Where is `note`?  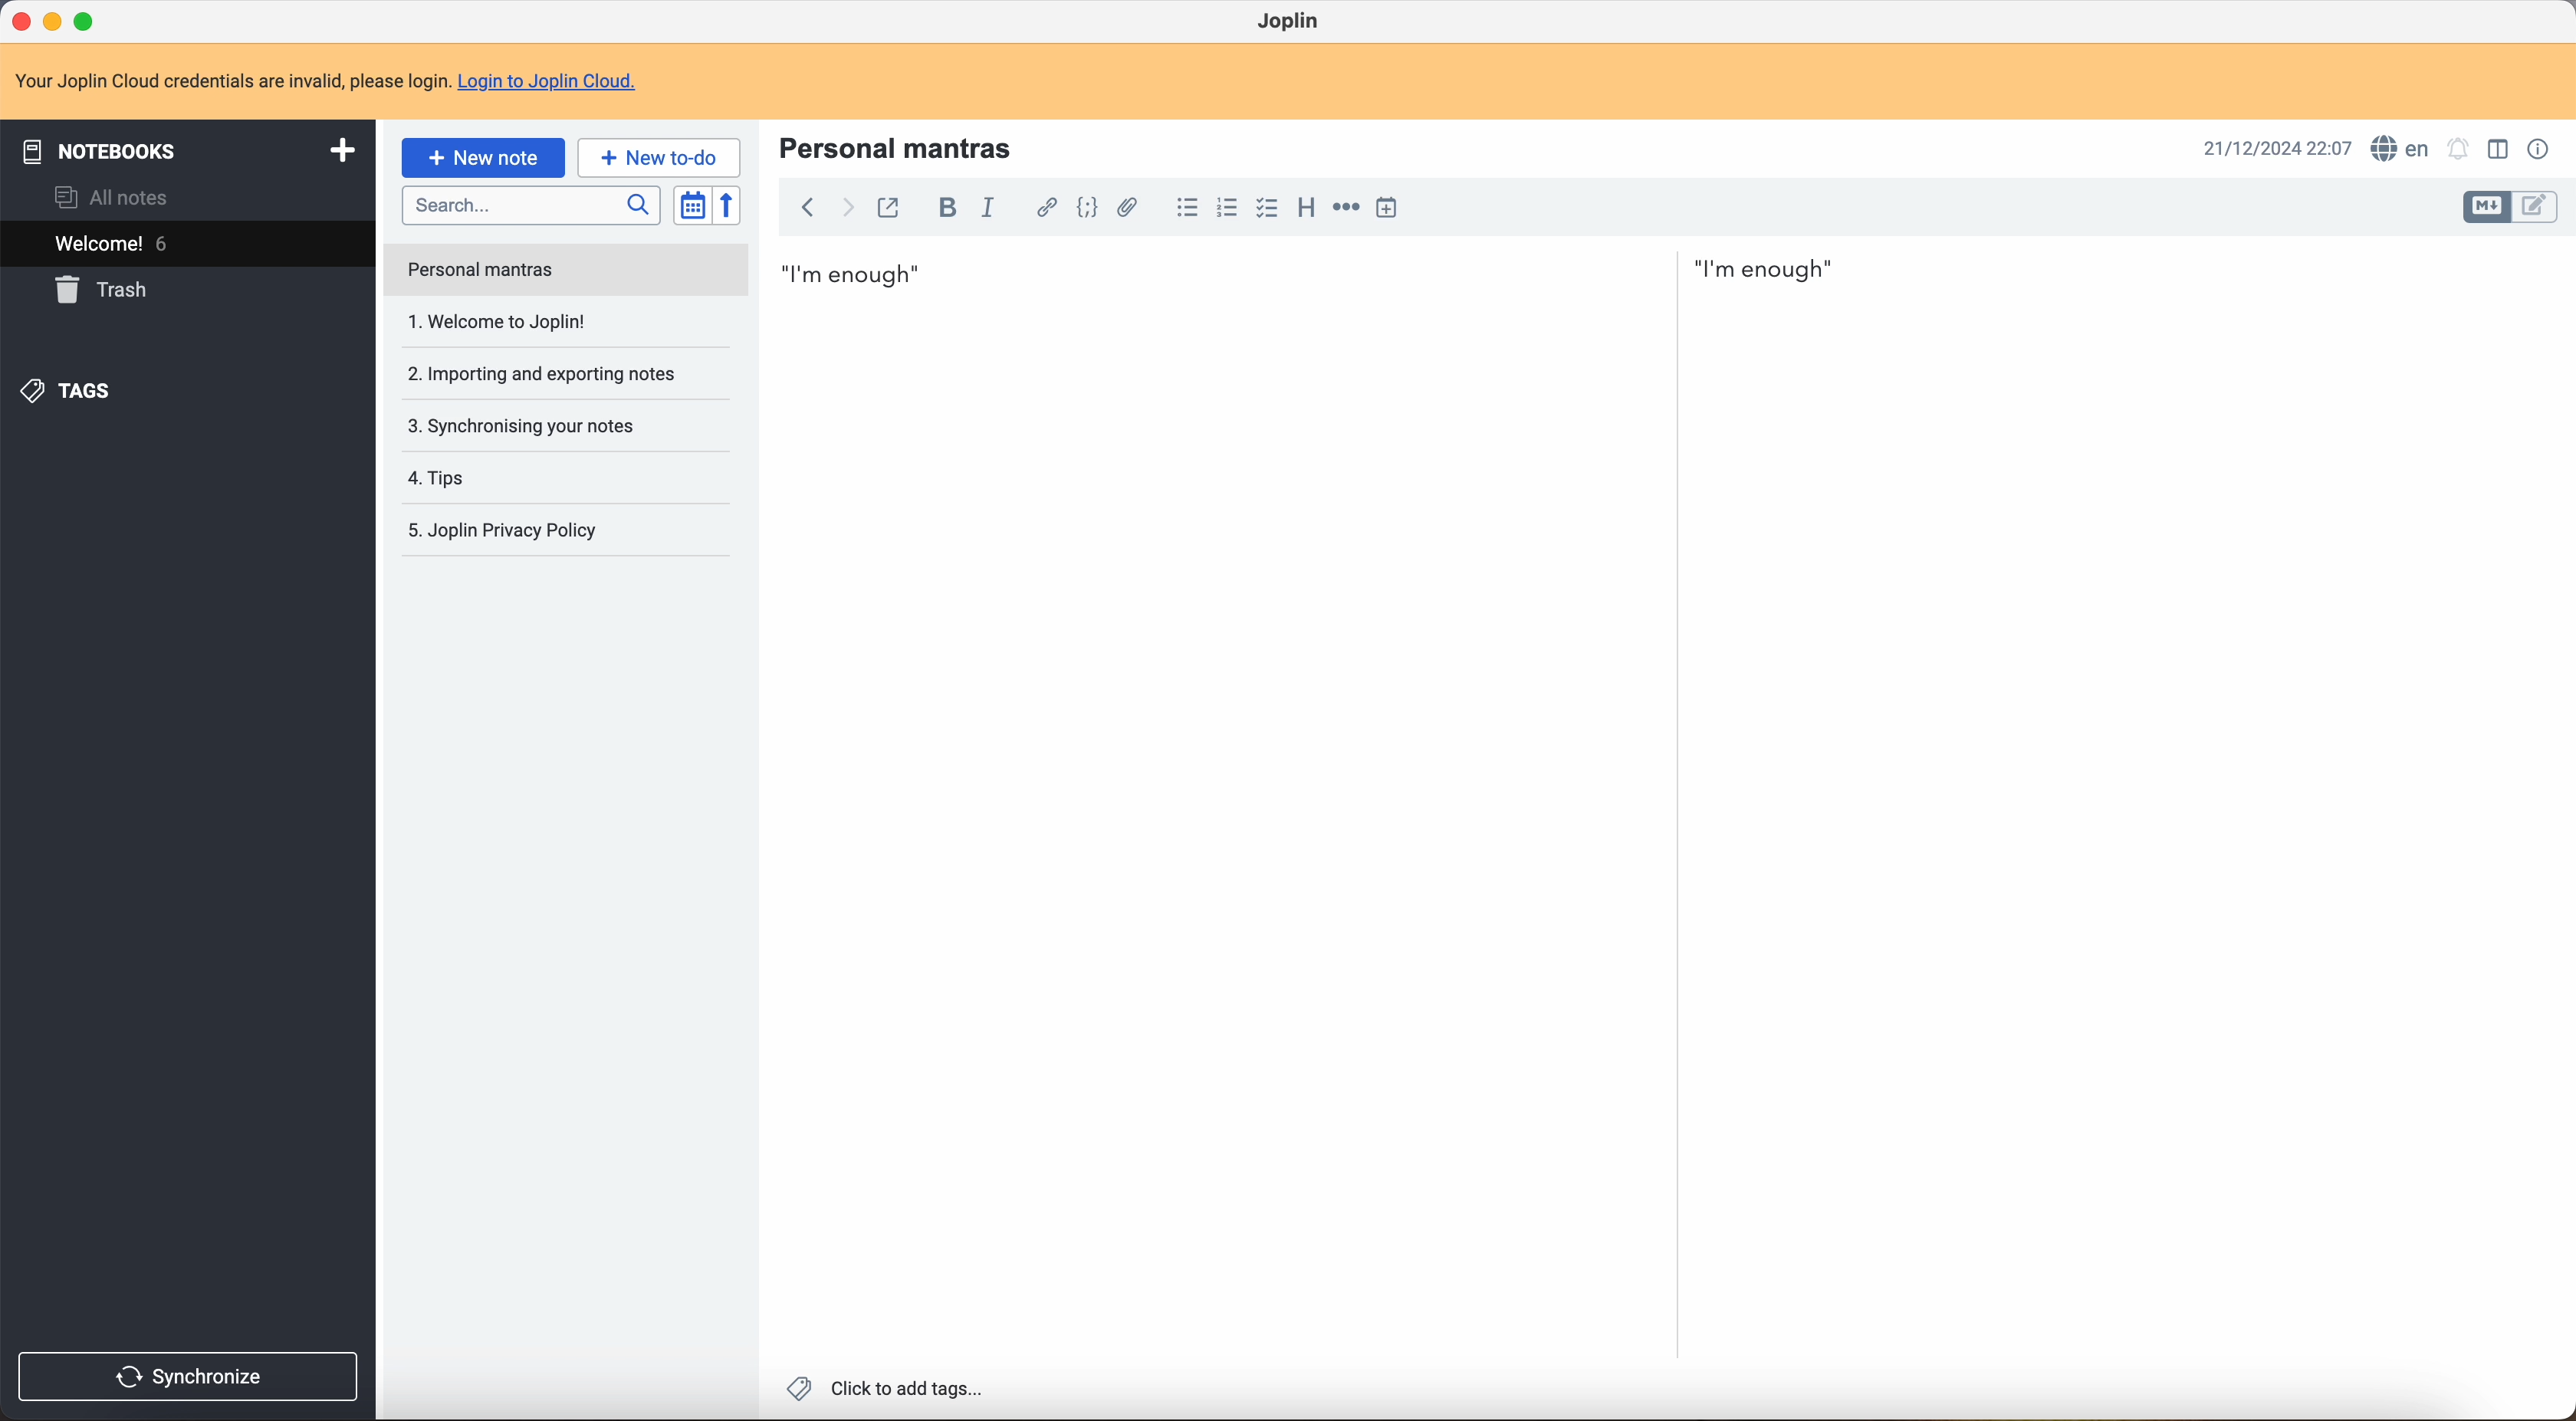 note is located at coordinates (328, 82).